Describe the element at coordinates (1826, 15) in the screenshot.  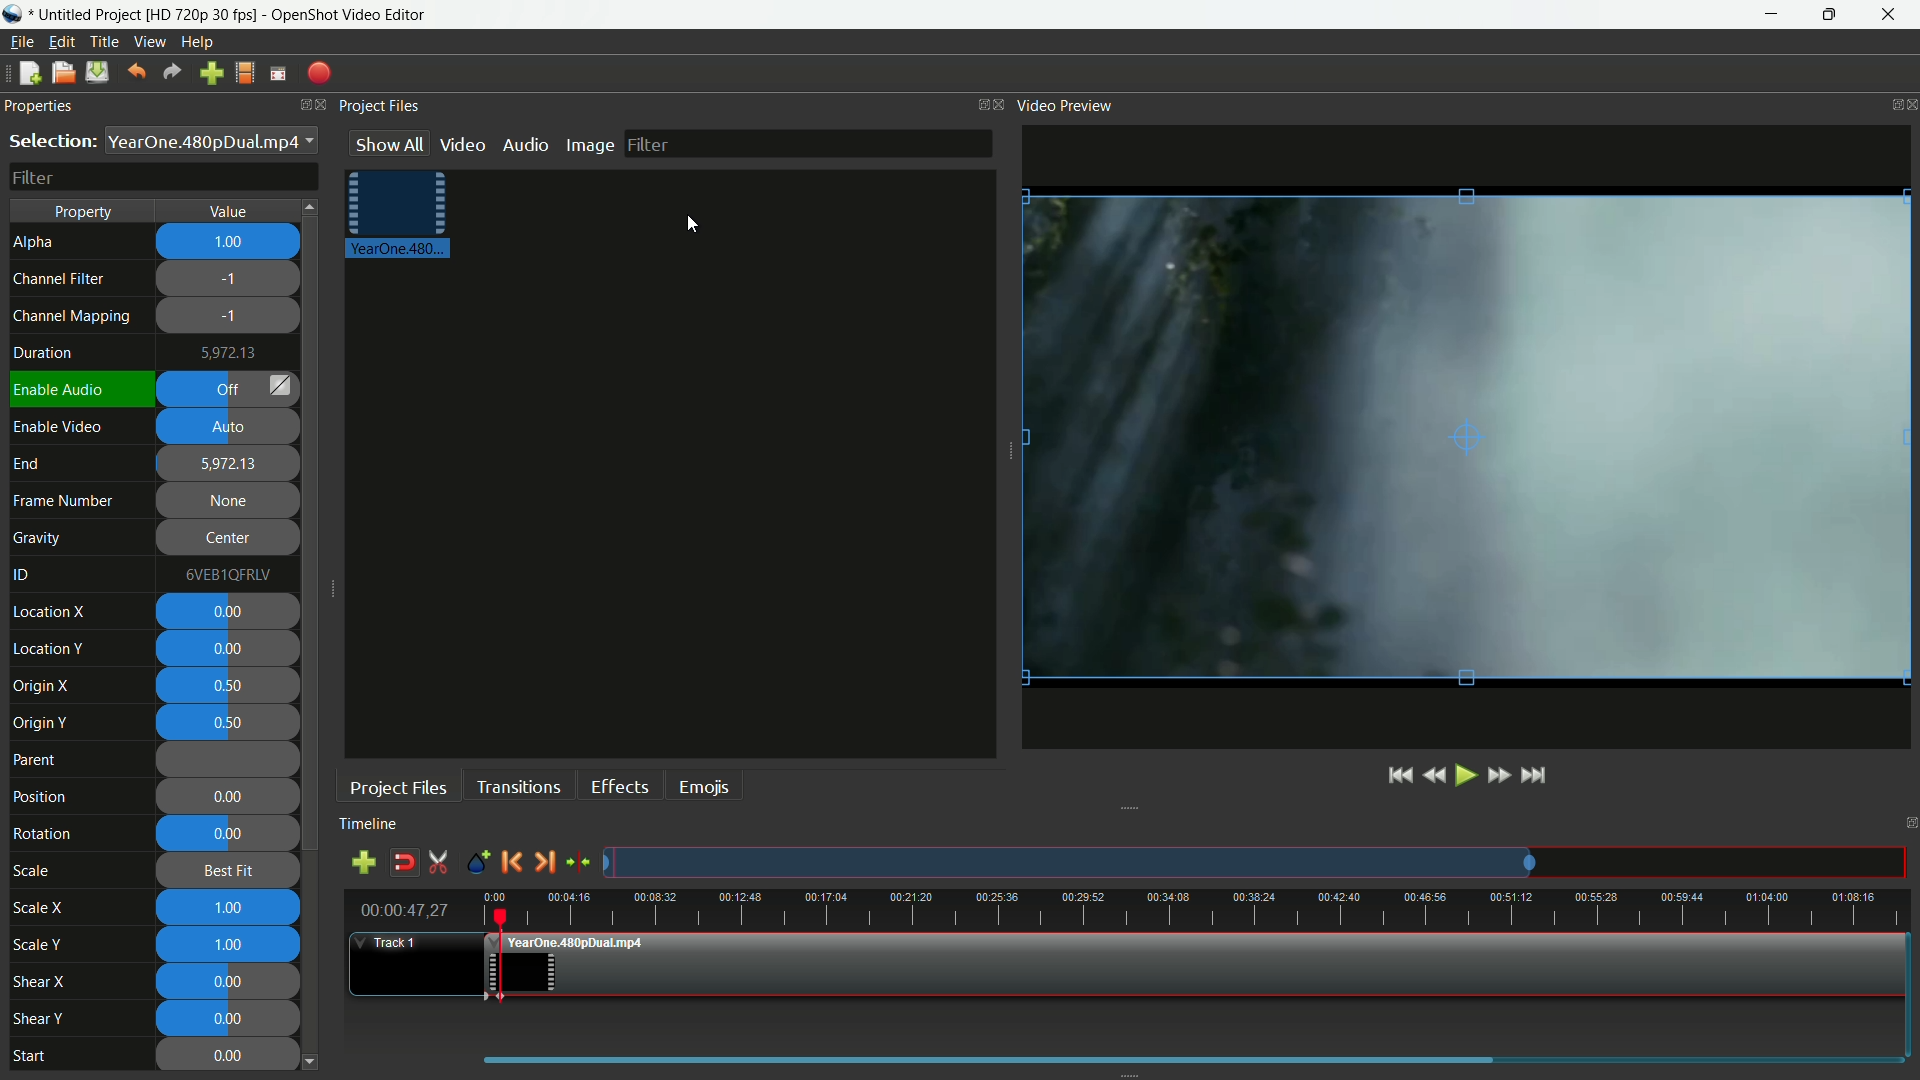
I see `maximize` at that location.